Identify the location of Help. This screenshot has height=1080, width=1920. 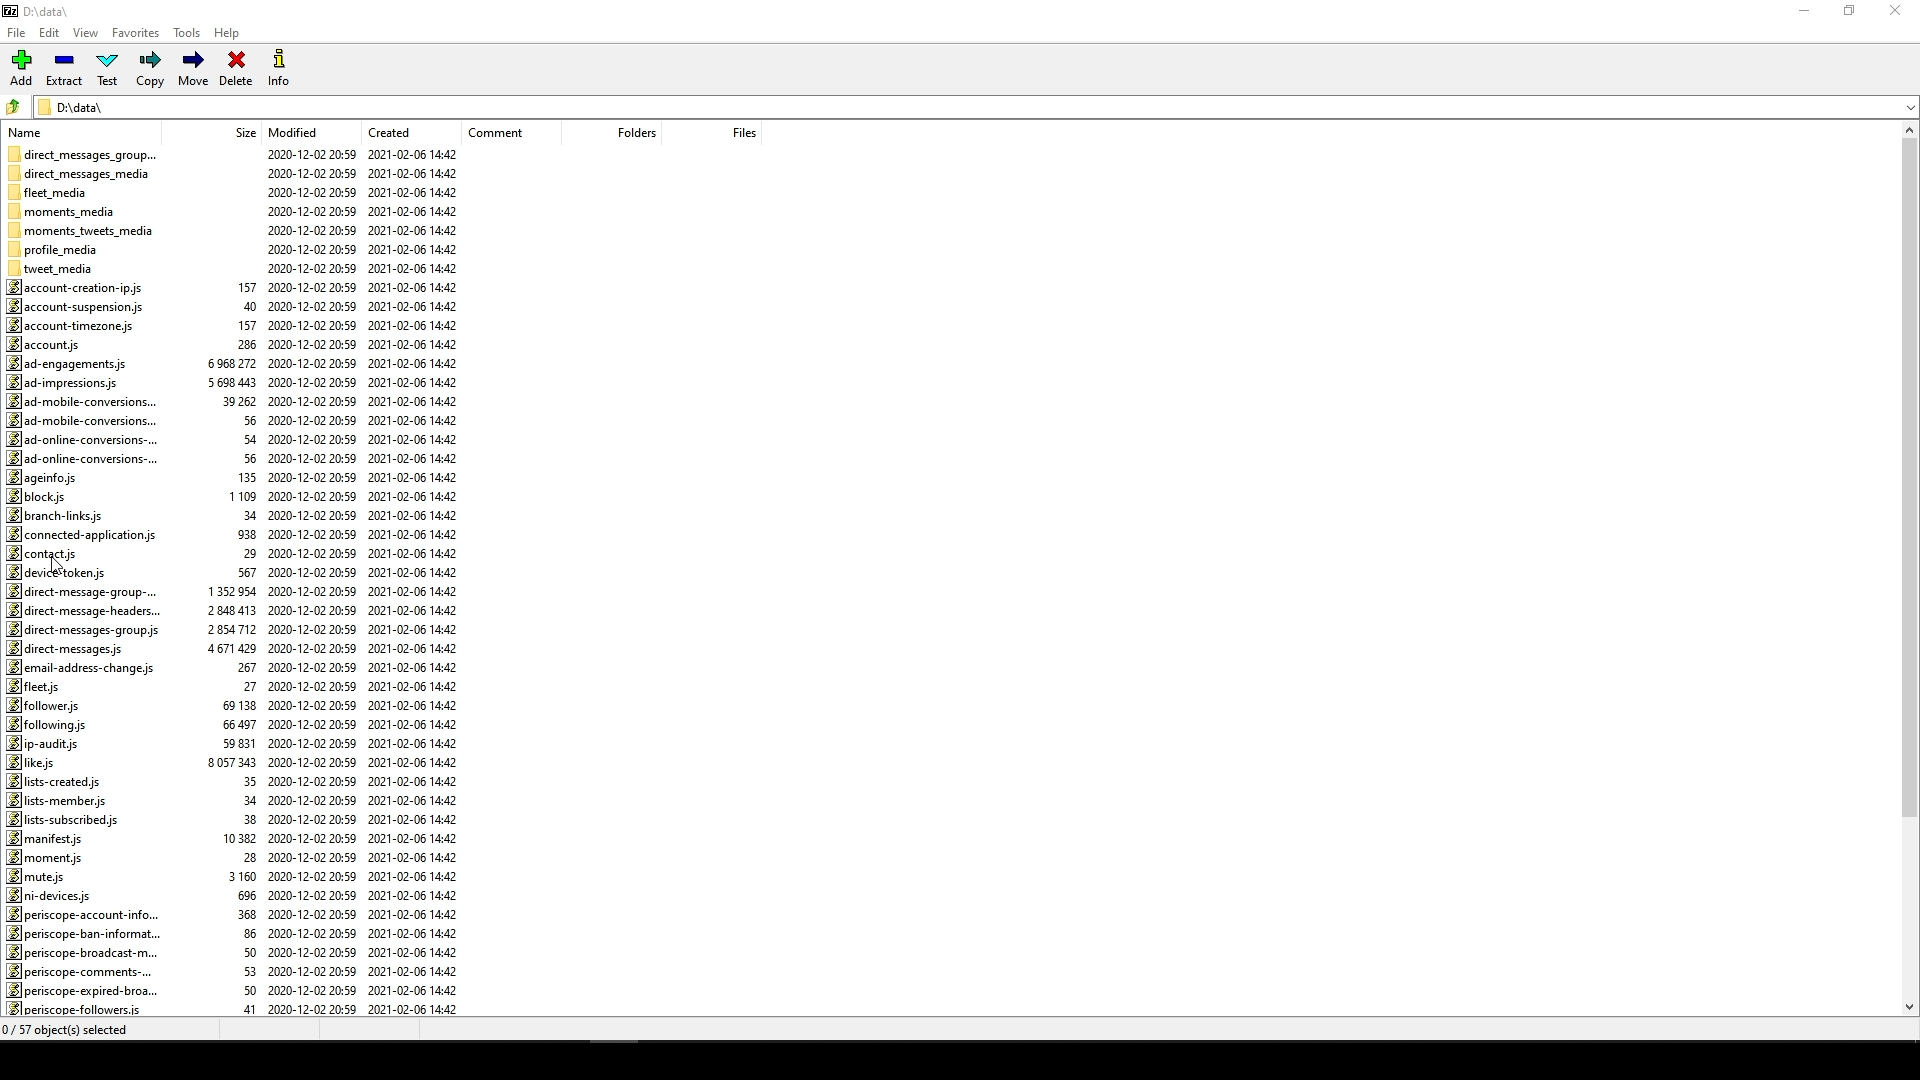
(231, 36).